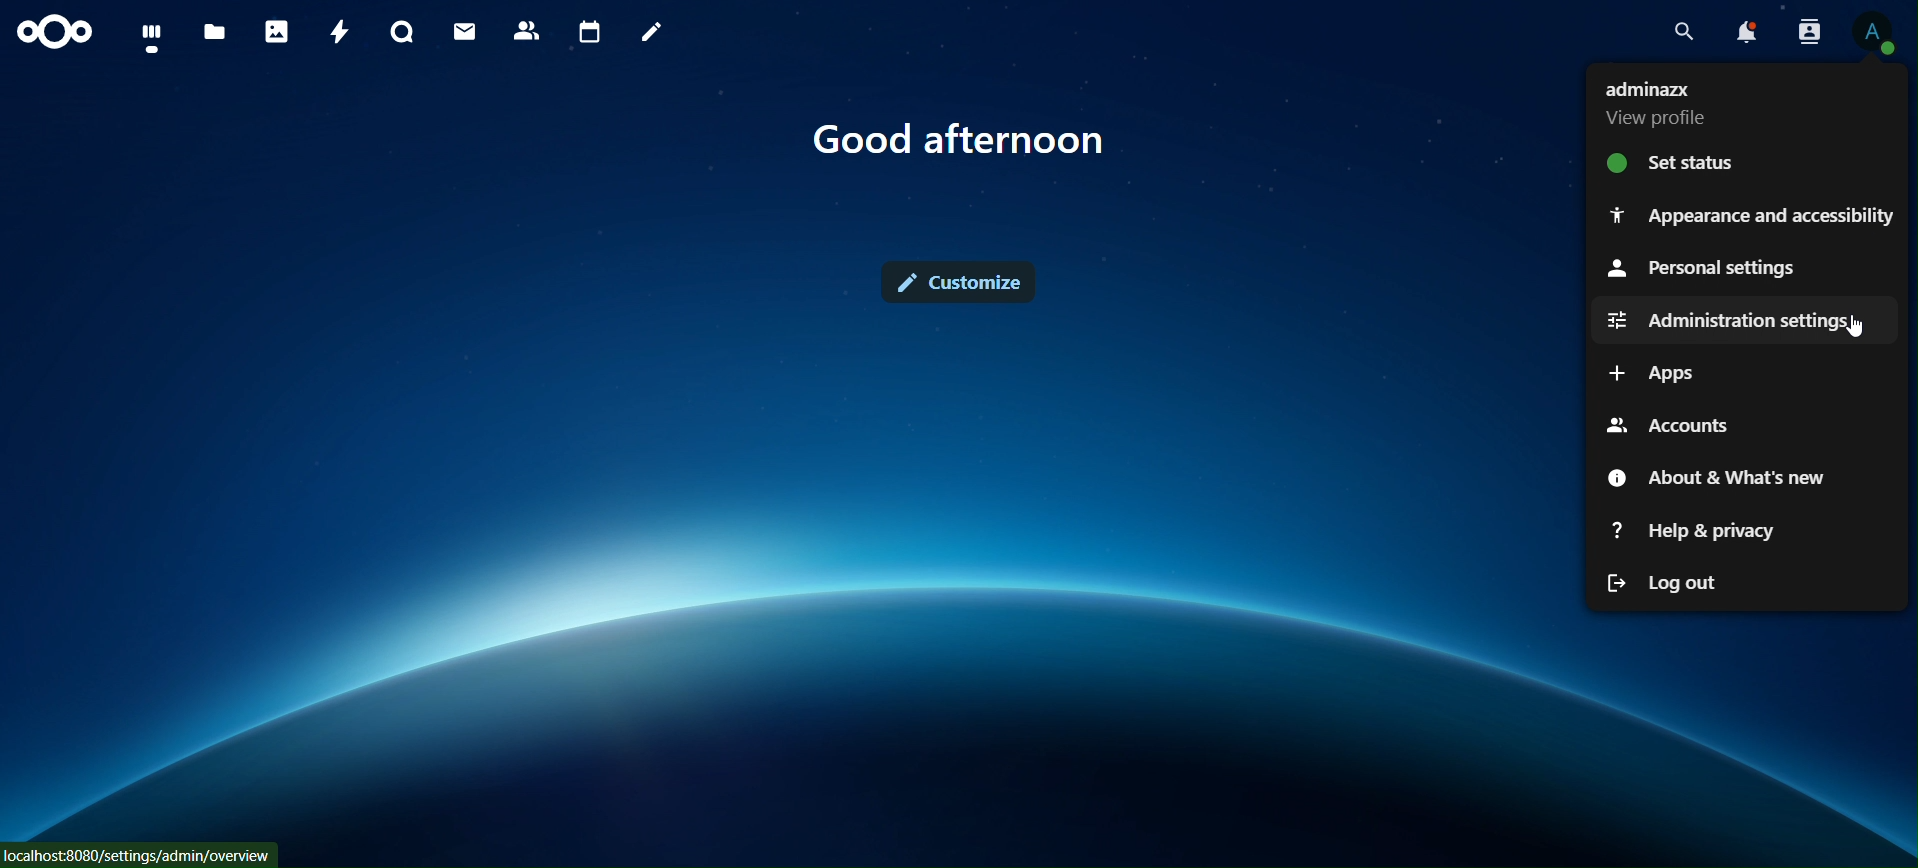 This screenshot has width=1918, height=868. What do you see at coordinates (963, 144) in the screenshot?
I see `good afternon` at bounding box center [963, 144].